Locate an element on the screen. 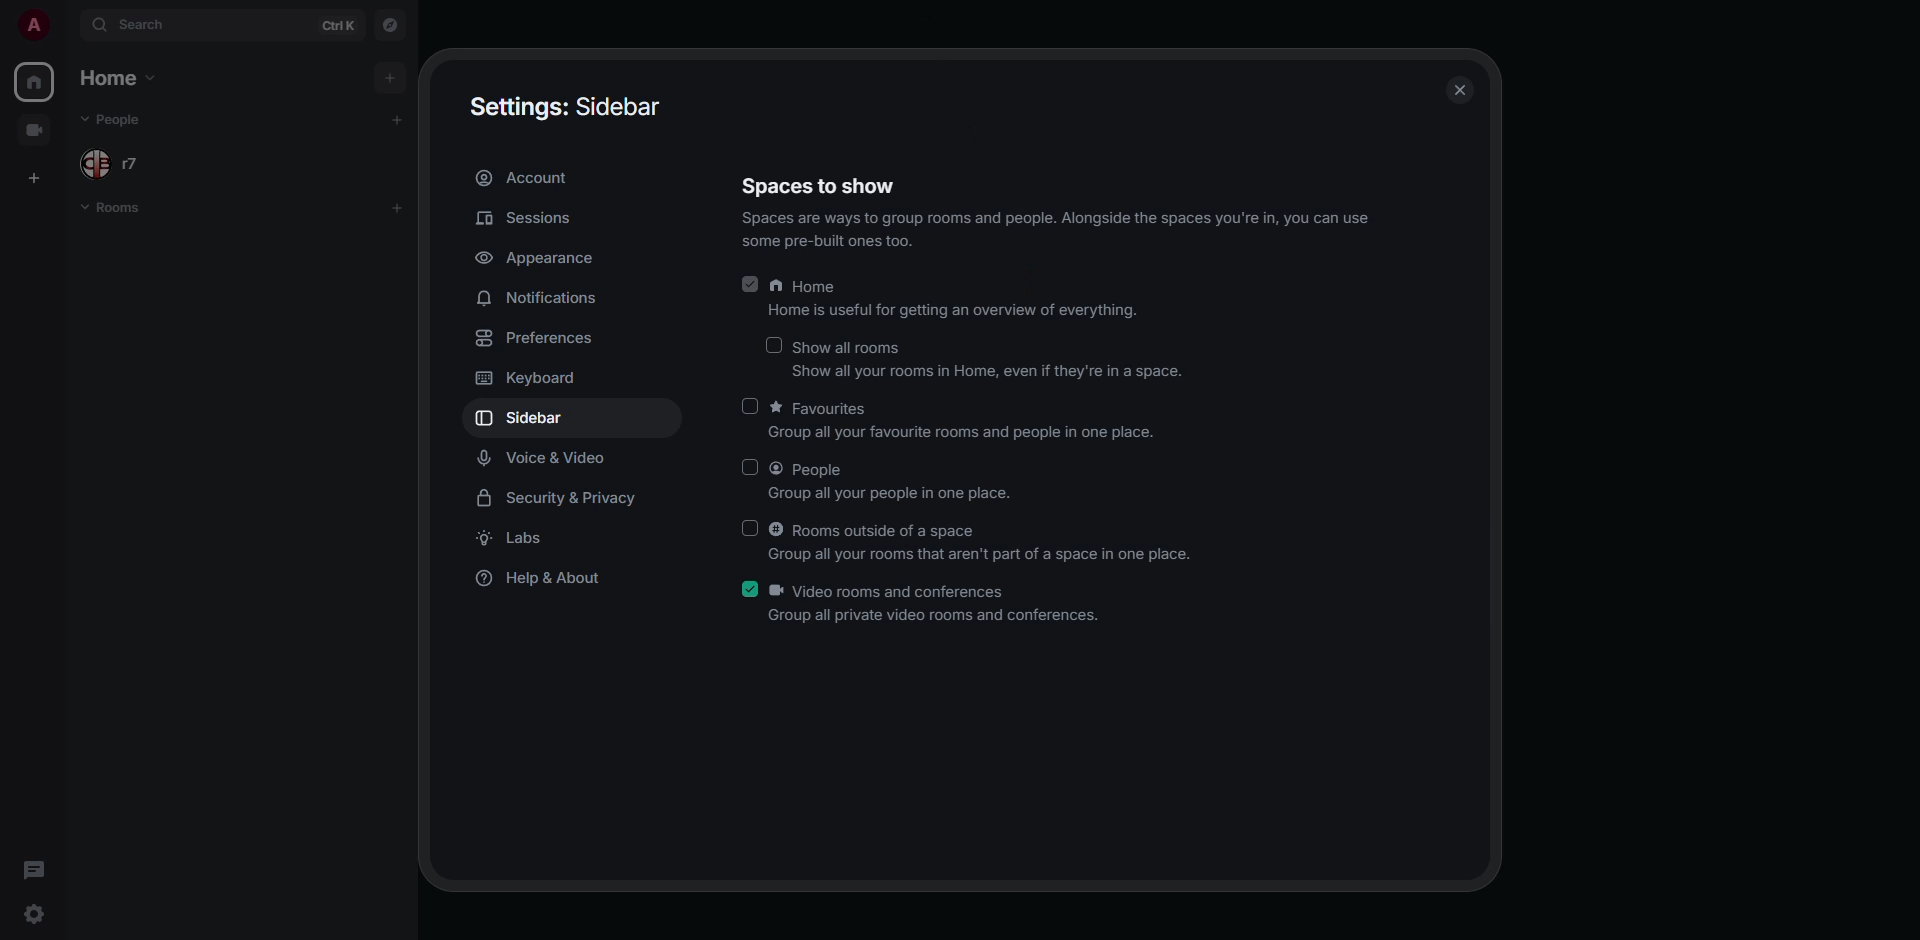 The height and width of the screenshot is (940, 1920). room is located at coordinates (112, 206).